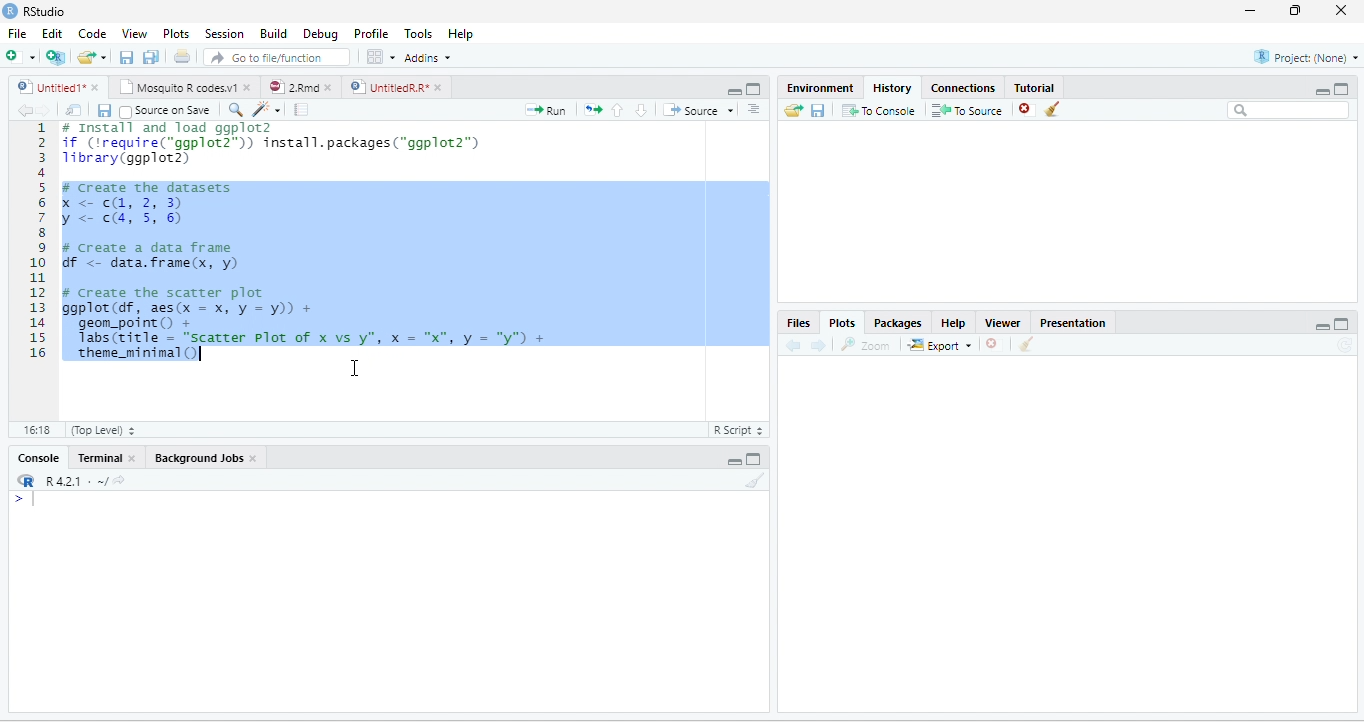  Describe the element at coordinates (879, 111) in the screenshot. I see `To Console` at that location.